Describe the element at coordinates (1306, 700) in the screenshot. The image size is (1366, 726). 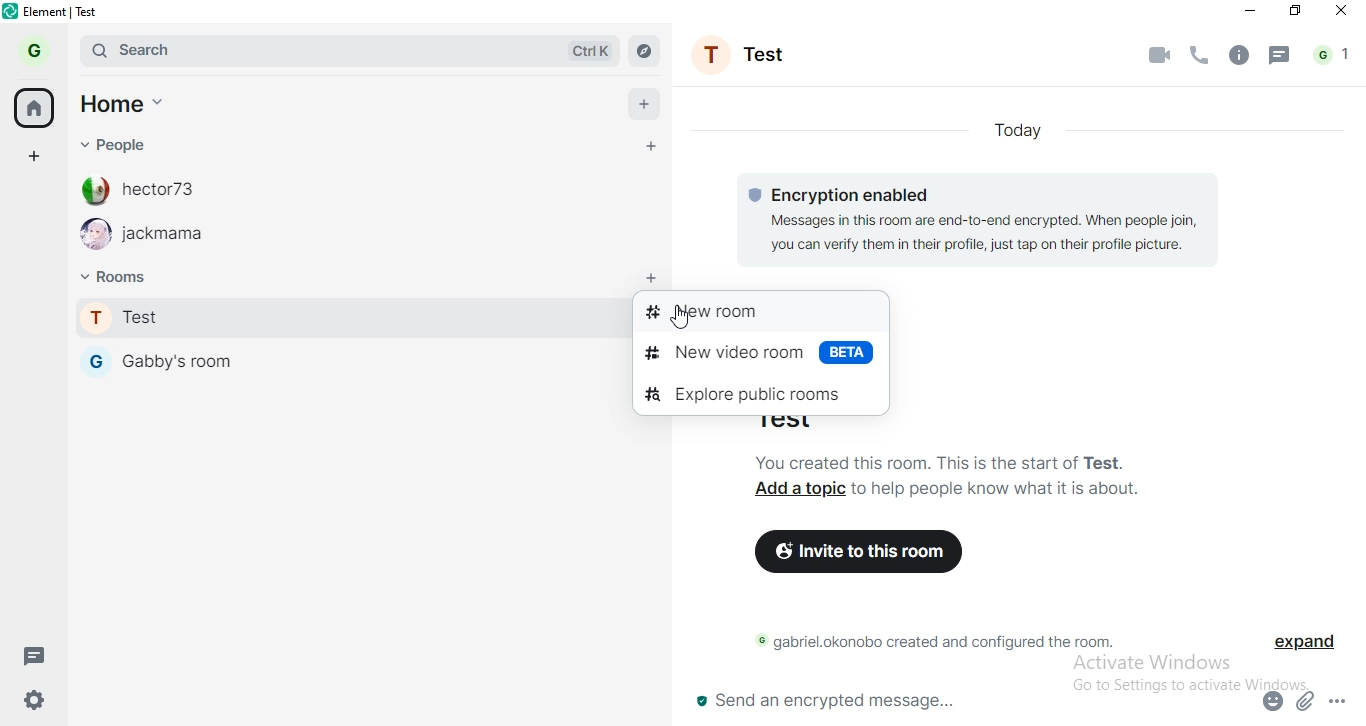
I see `attachment` at that location.